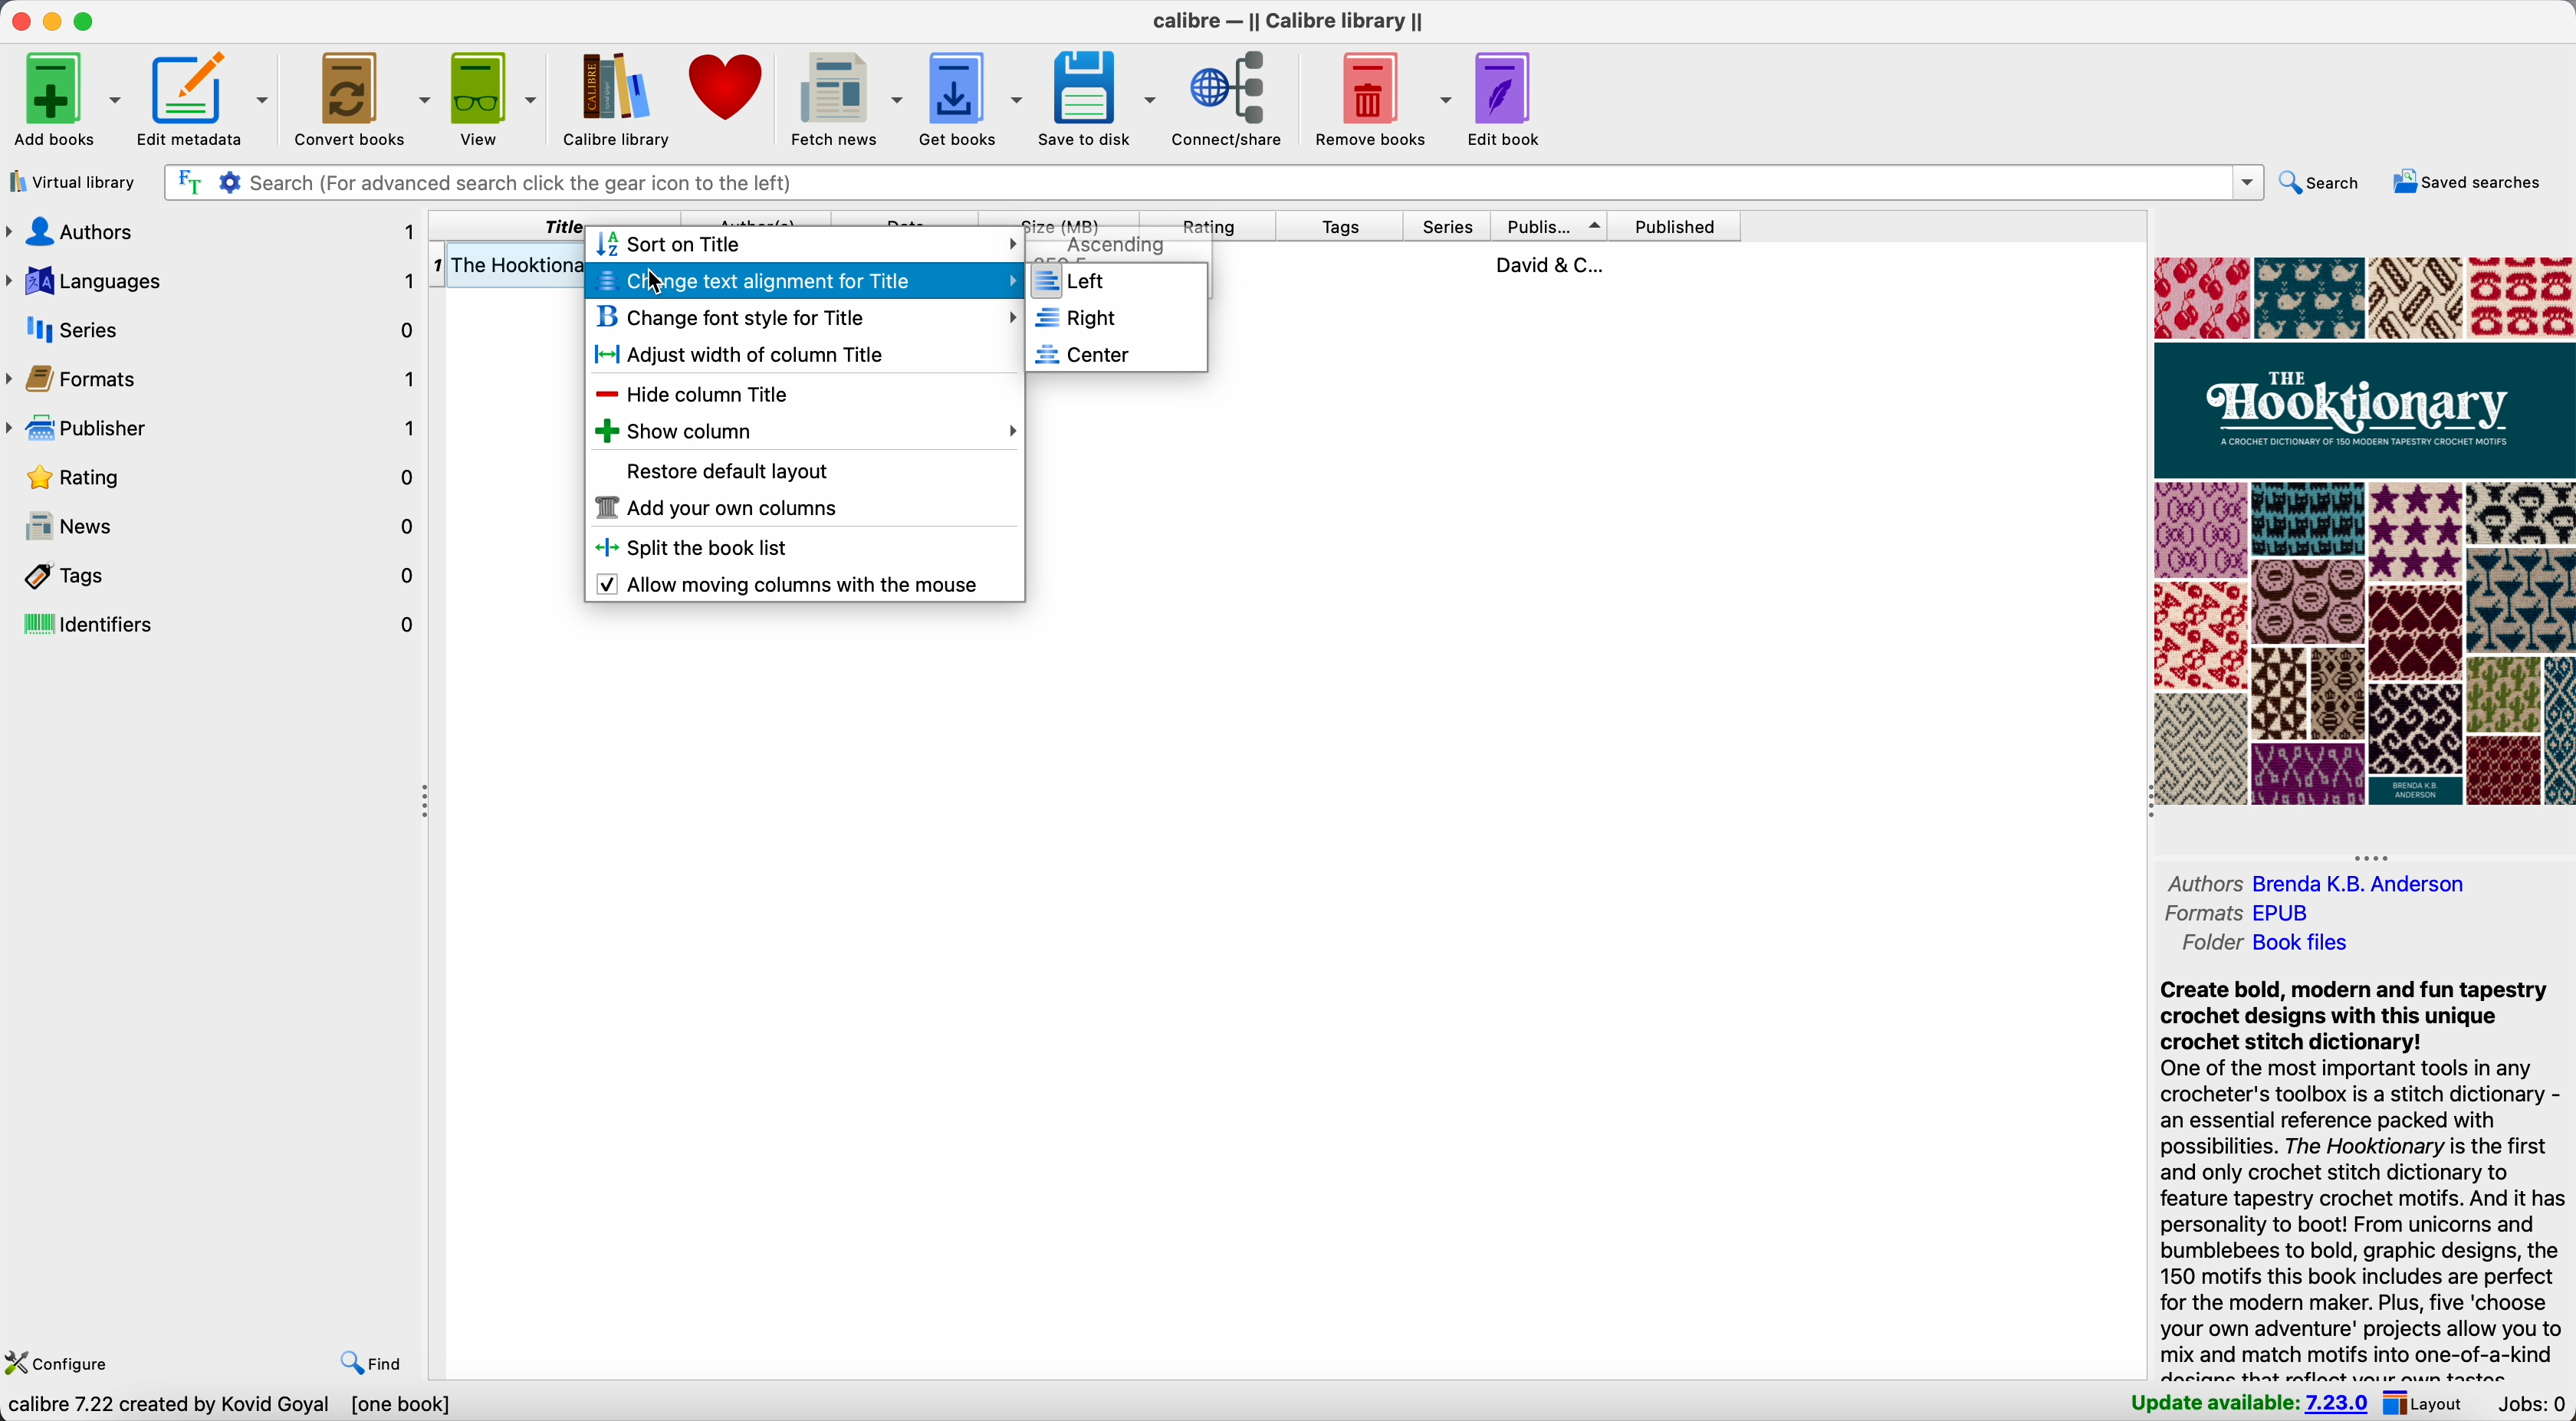  I want to click on authors Brenda K.B. Andreson, so click(2317, 882).